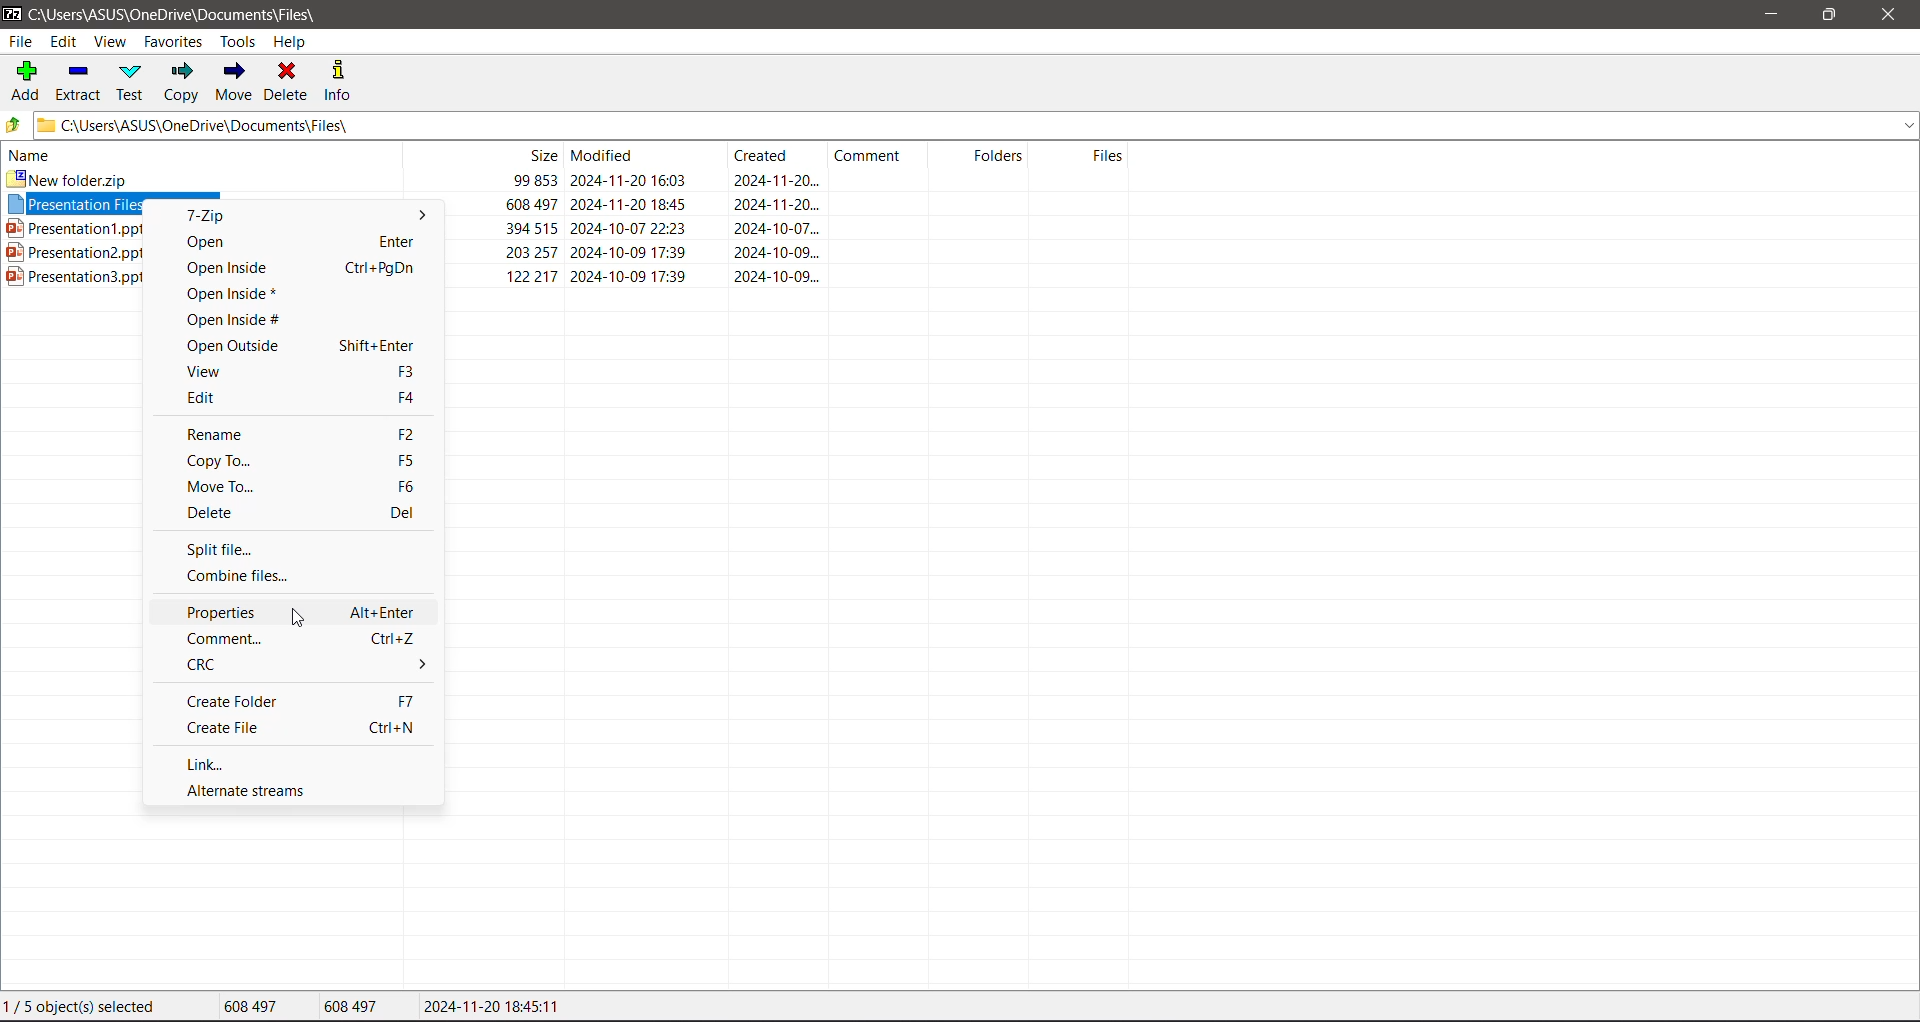 This screenshot has height=1022, width=1920. I want to click on Combine files, so click(253, 576).